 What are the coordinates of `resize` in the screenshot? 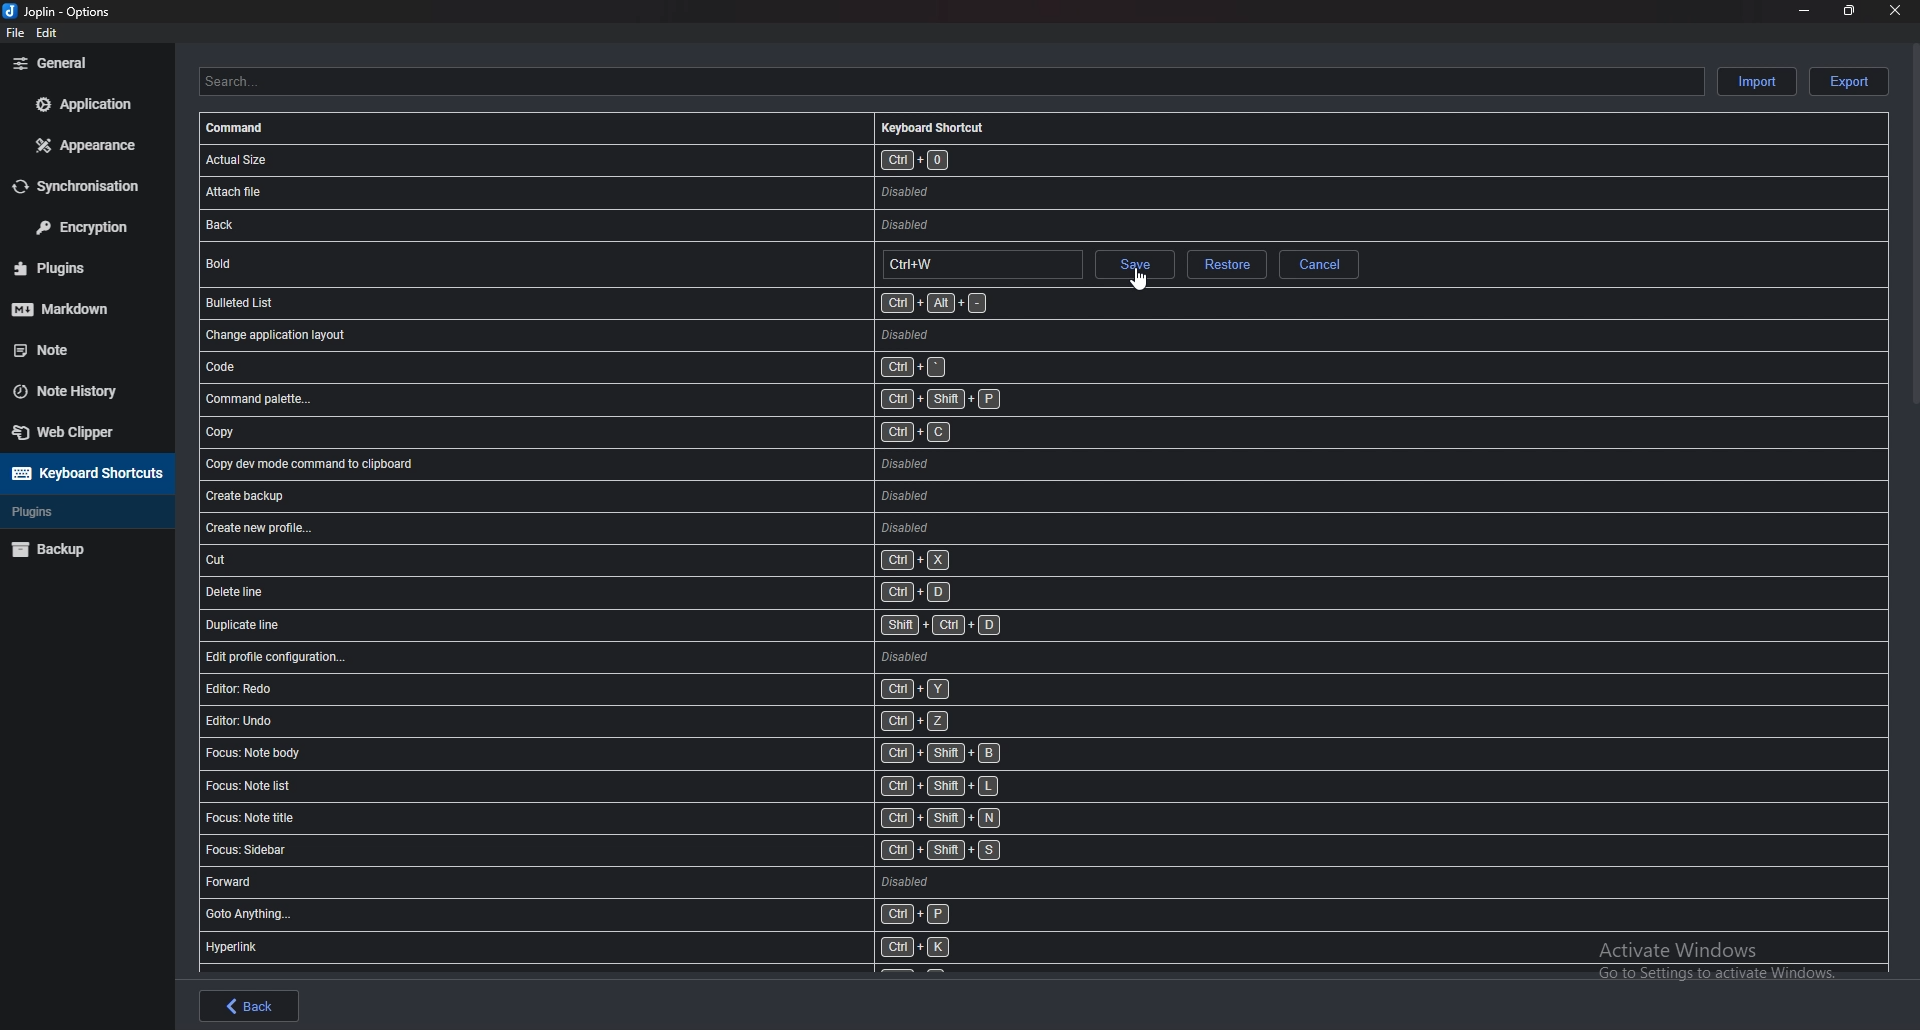 It's located at (1849, 10).